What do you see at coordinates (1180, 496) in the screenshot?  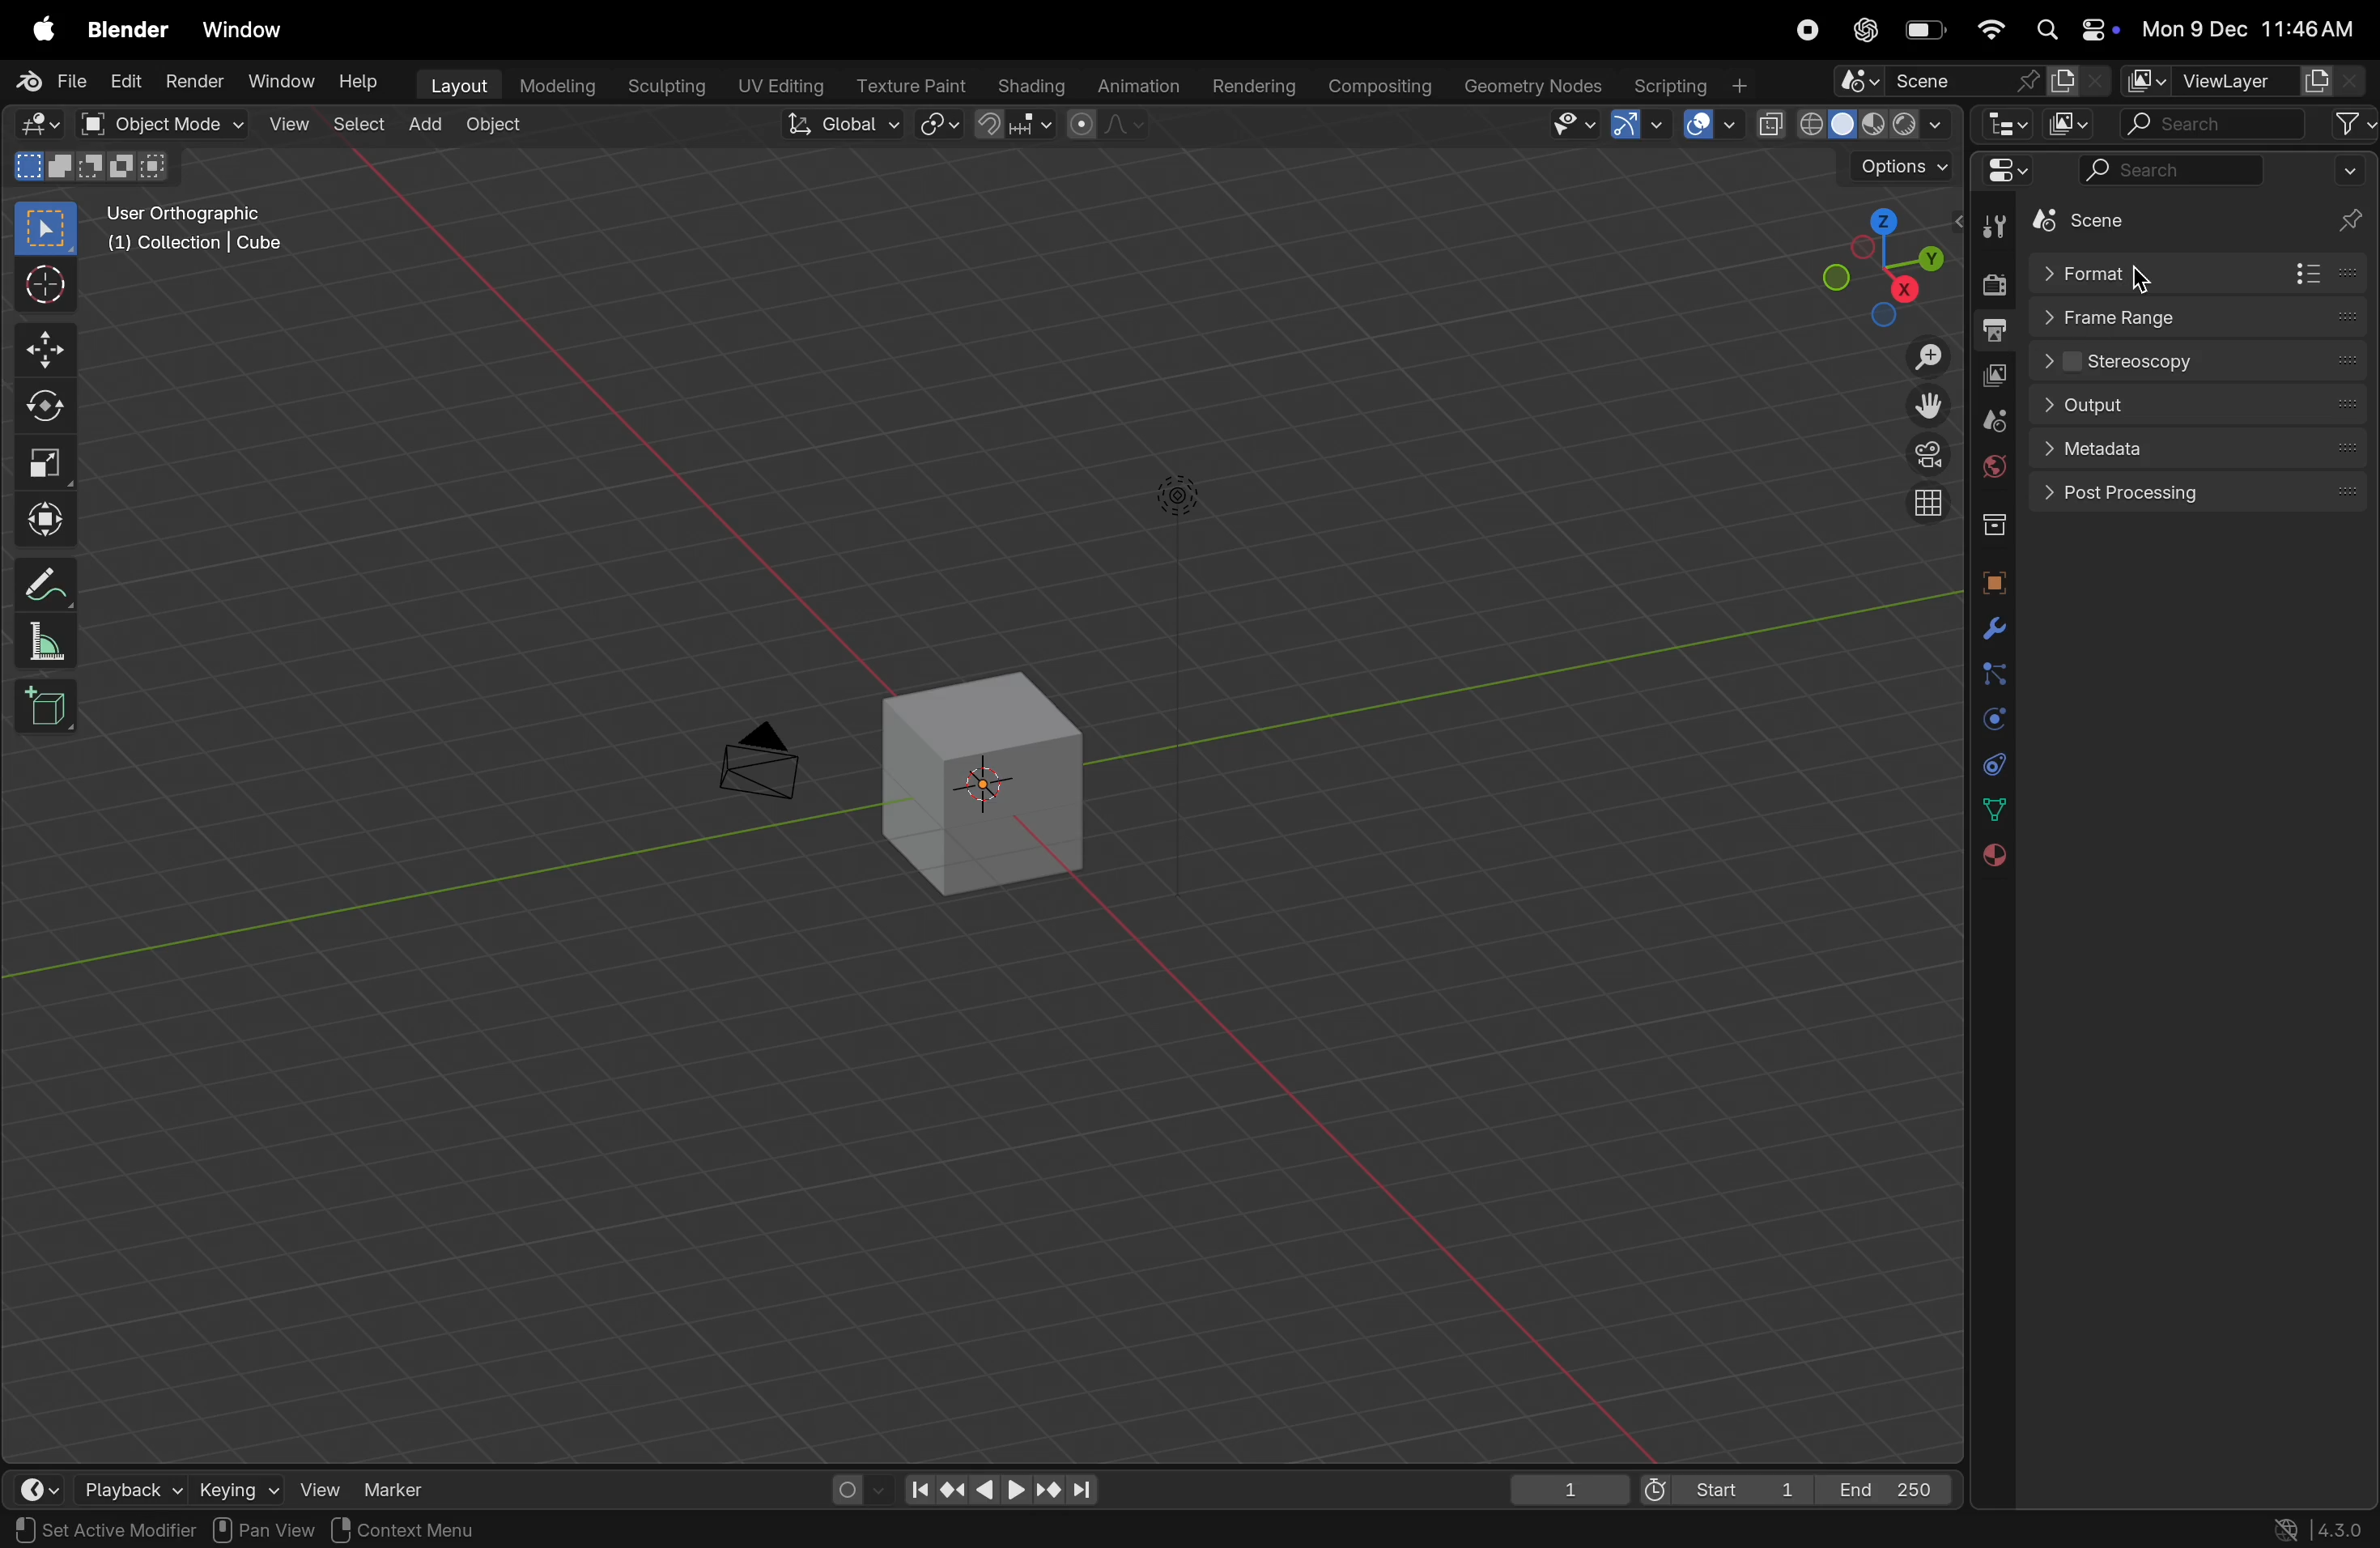 I see `light` at bounding box center [1180, 496].